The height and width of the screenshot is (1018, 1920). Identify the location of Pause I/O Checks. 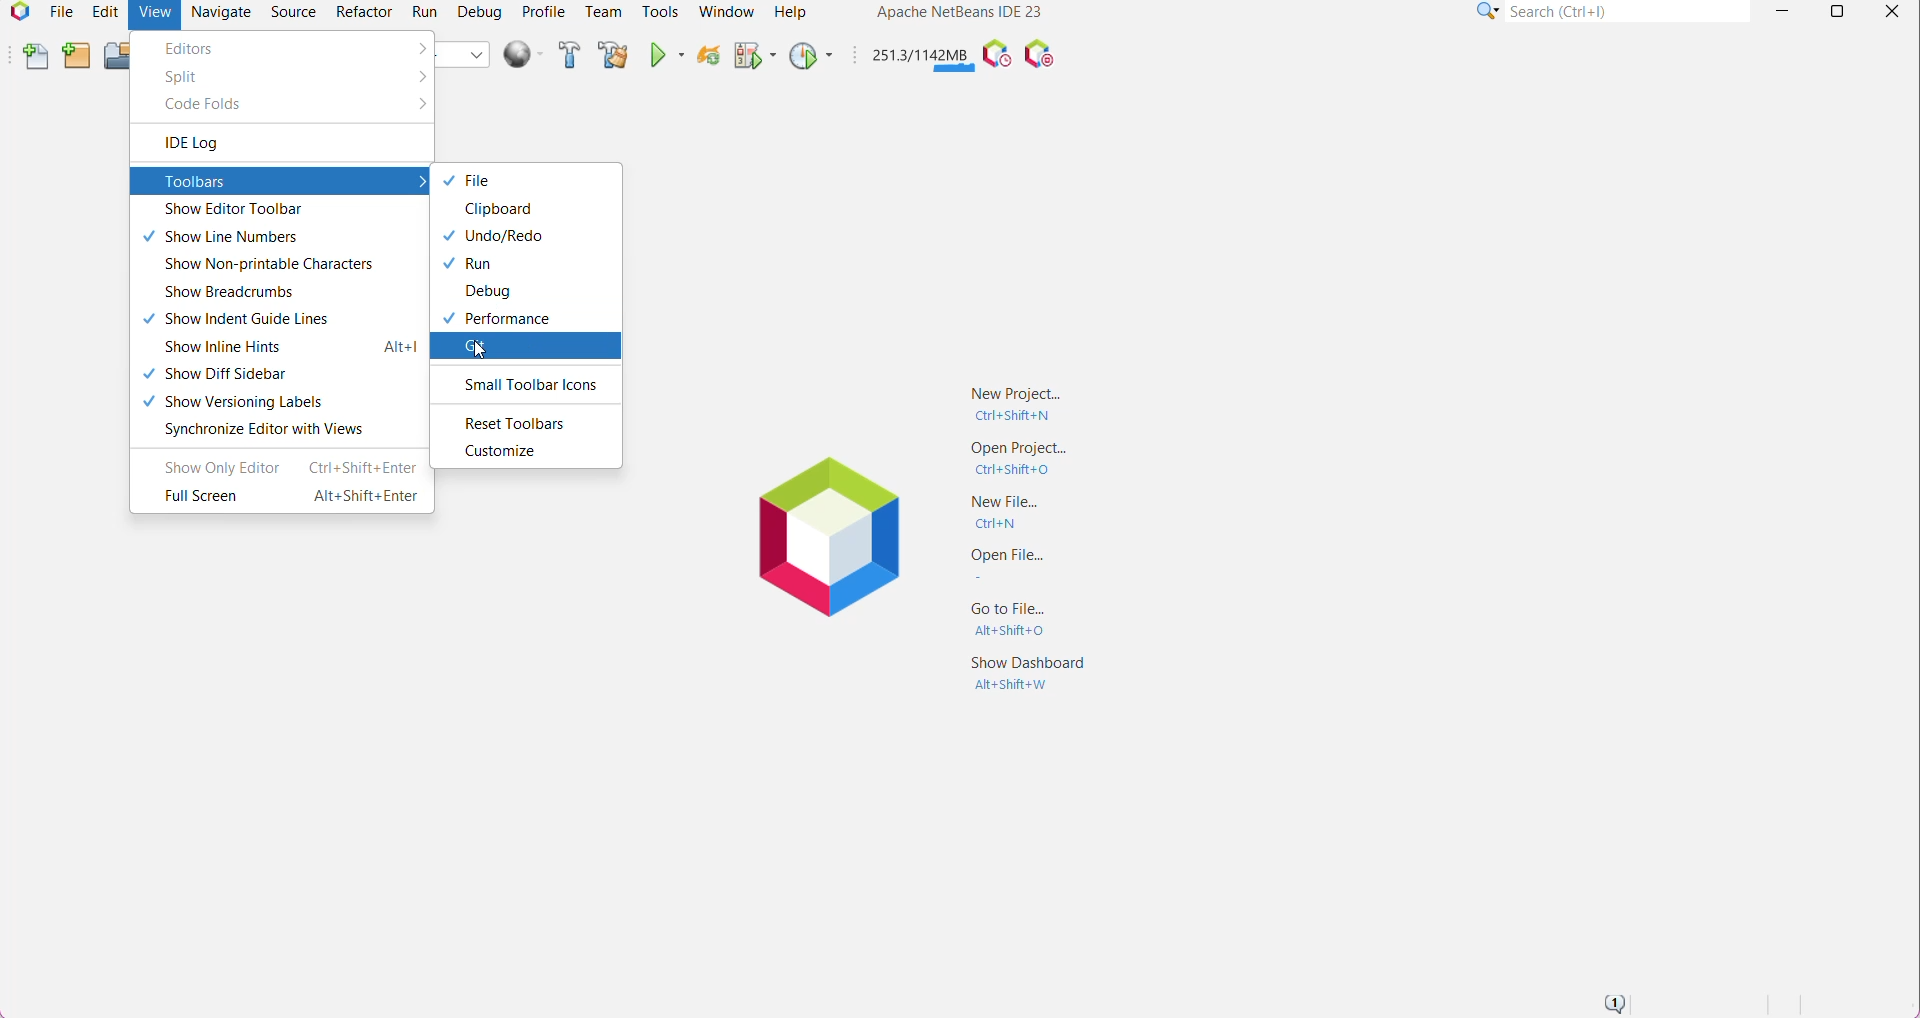
(1038, 55).